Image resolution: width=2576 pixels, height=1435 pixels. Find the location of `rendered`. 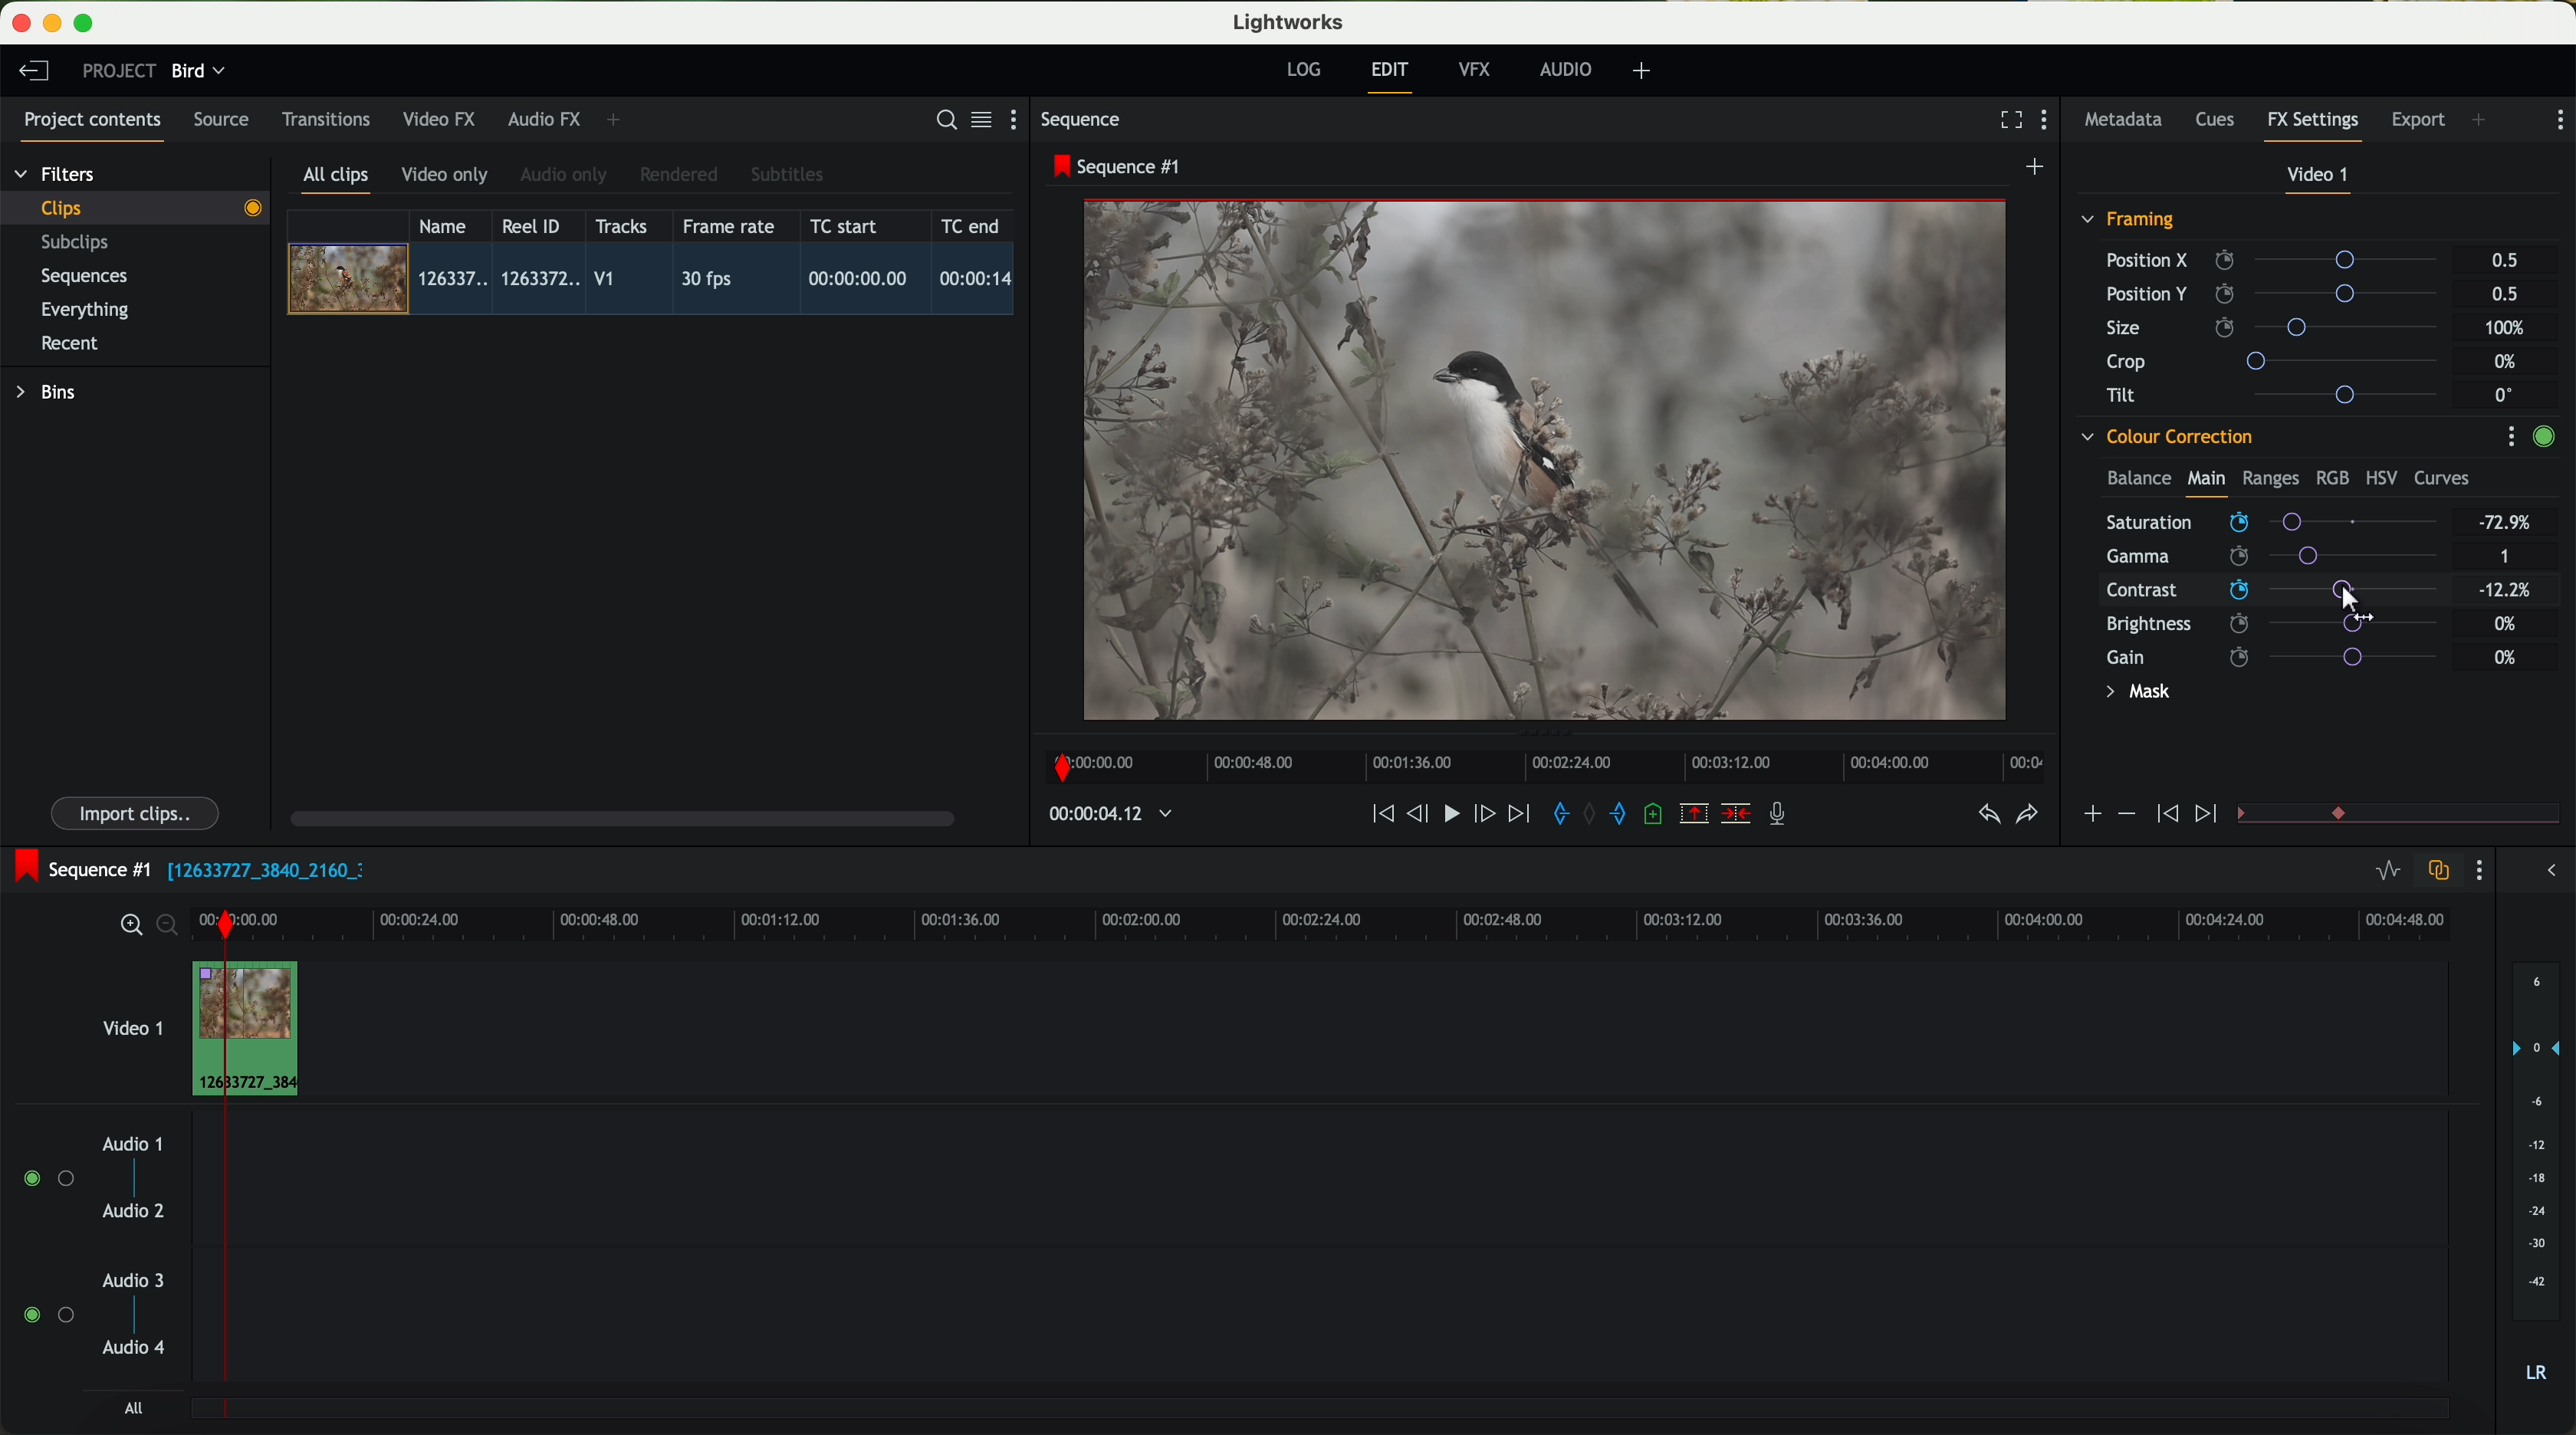

rendered is located at coordinates (680, 176).